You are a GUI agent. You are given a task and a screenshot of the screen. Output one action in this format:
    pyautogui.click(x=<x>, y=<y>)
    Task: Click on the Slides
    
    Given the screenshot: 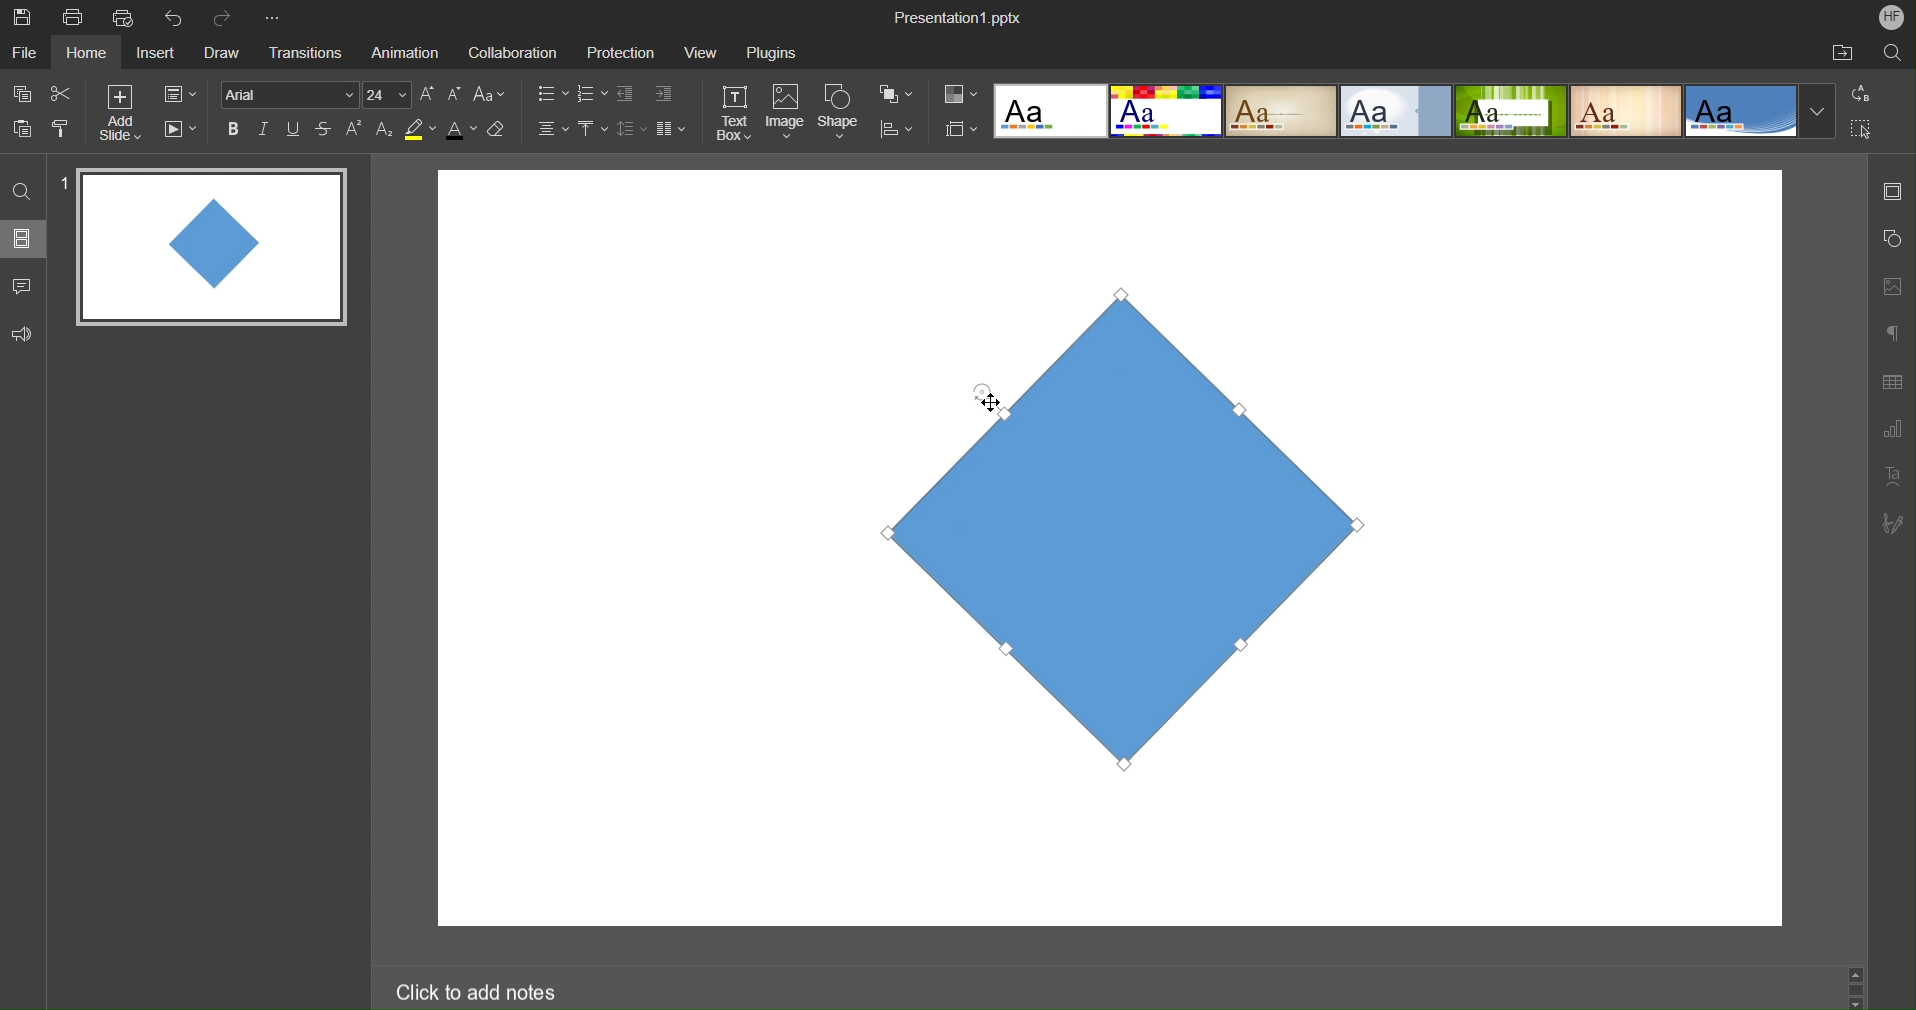 What is the action you would take?
    pyautogui.click(x=23, y=238)
    